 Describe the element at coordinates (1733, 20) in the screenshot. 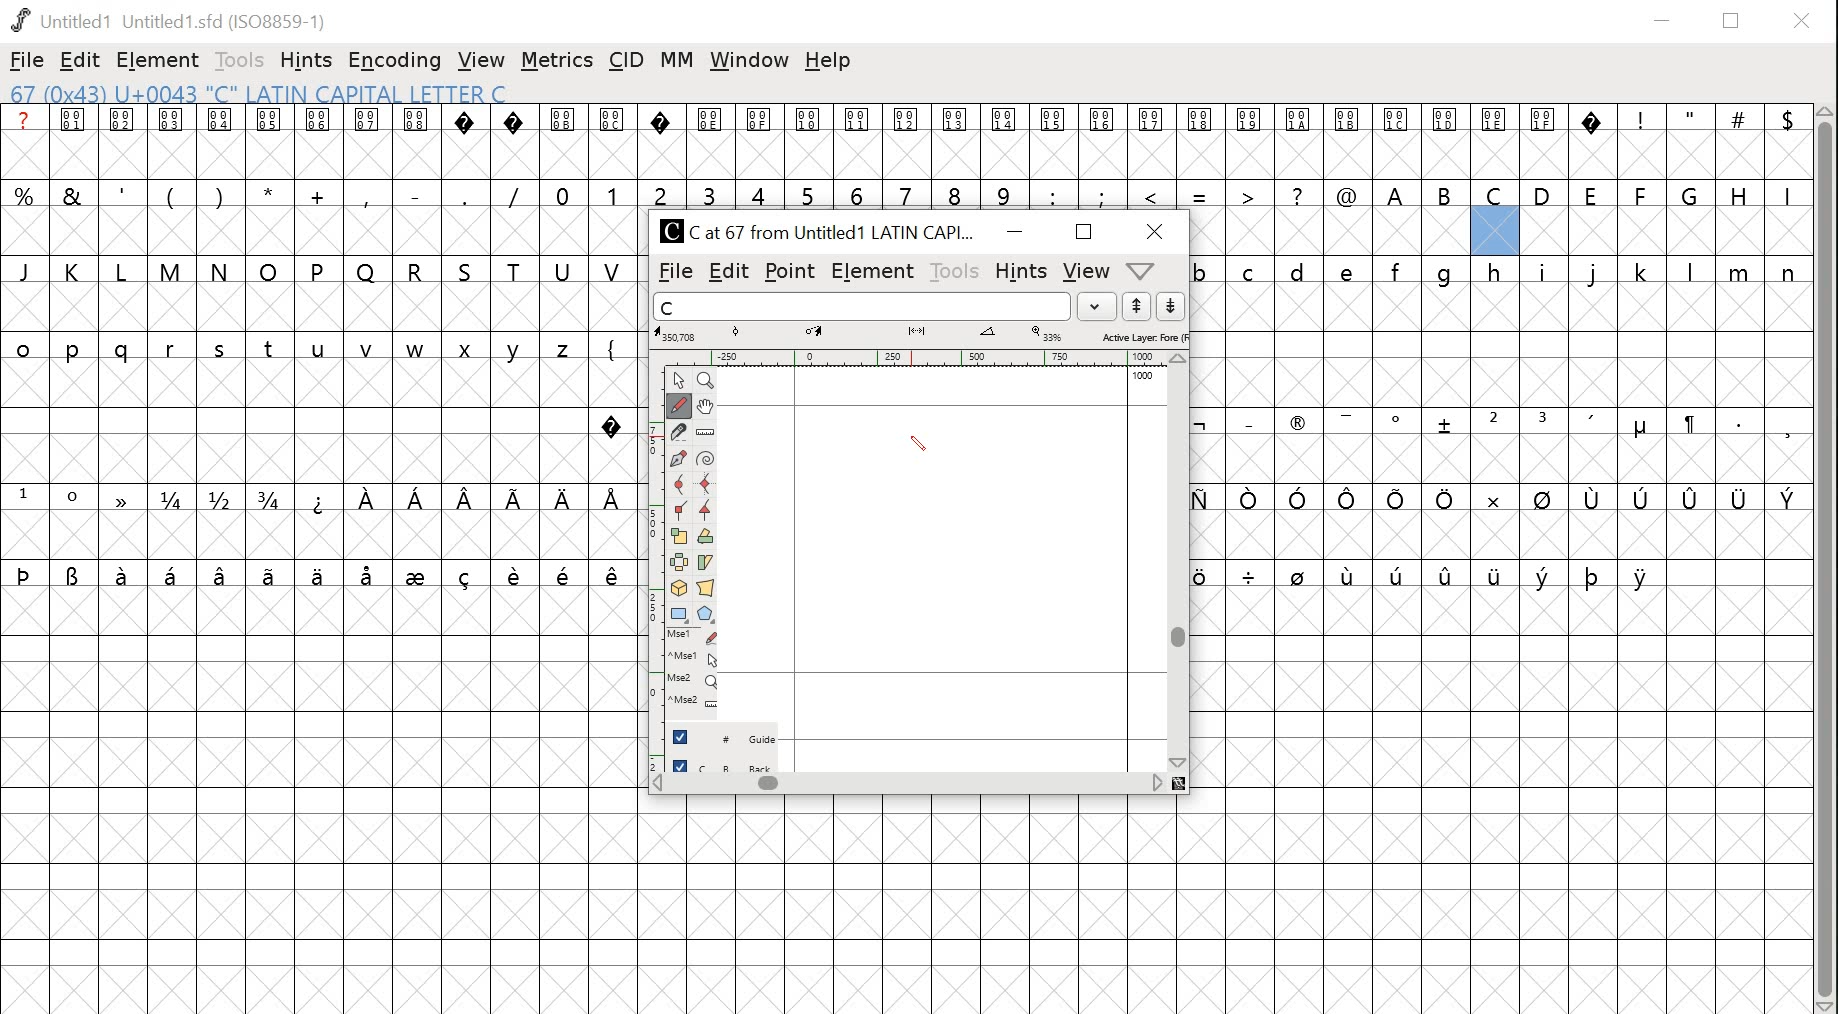

I see `restore down` at that location.